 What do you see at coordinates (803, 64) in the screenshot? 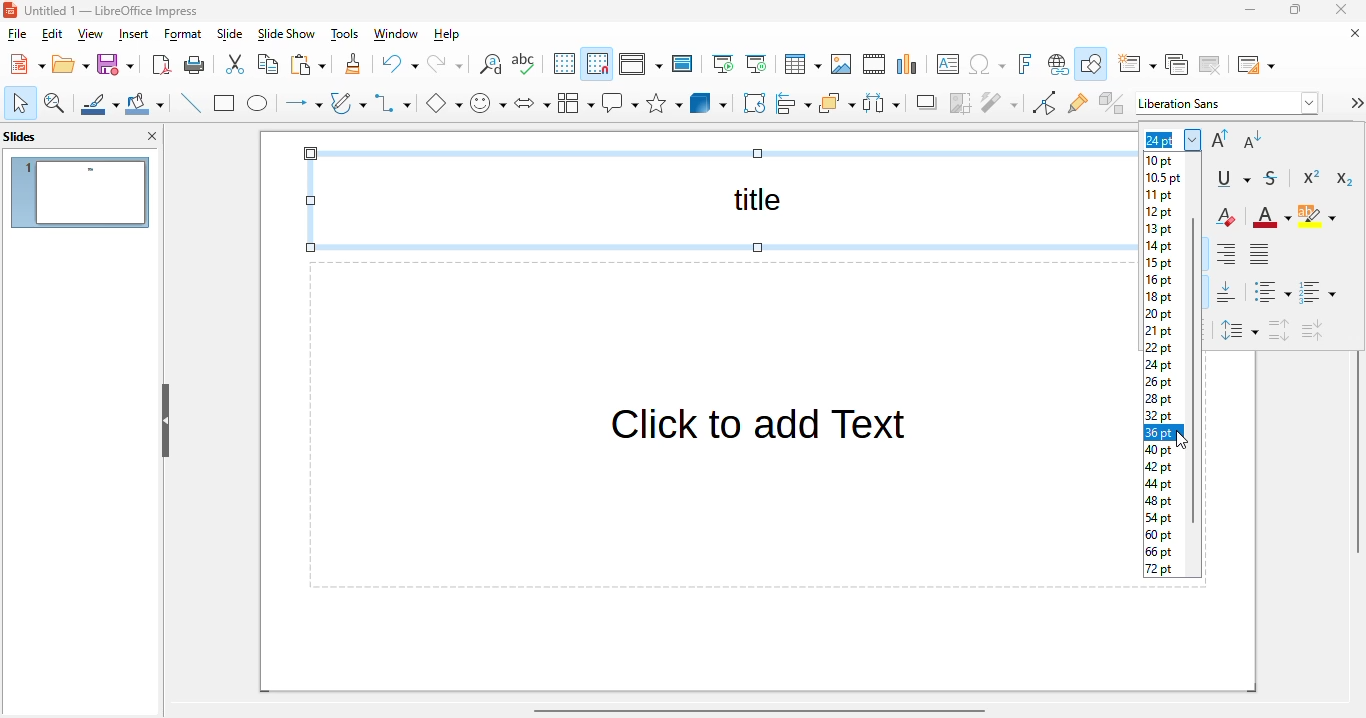
I see `table` at bounding box center [803, 64].